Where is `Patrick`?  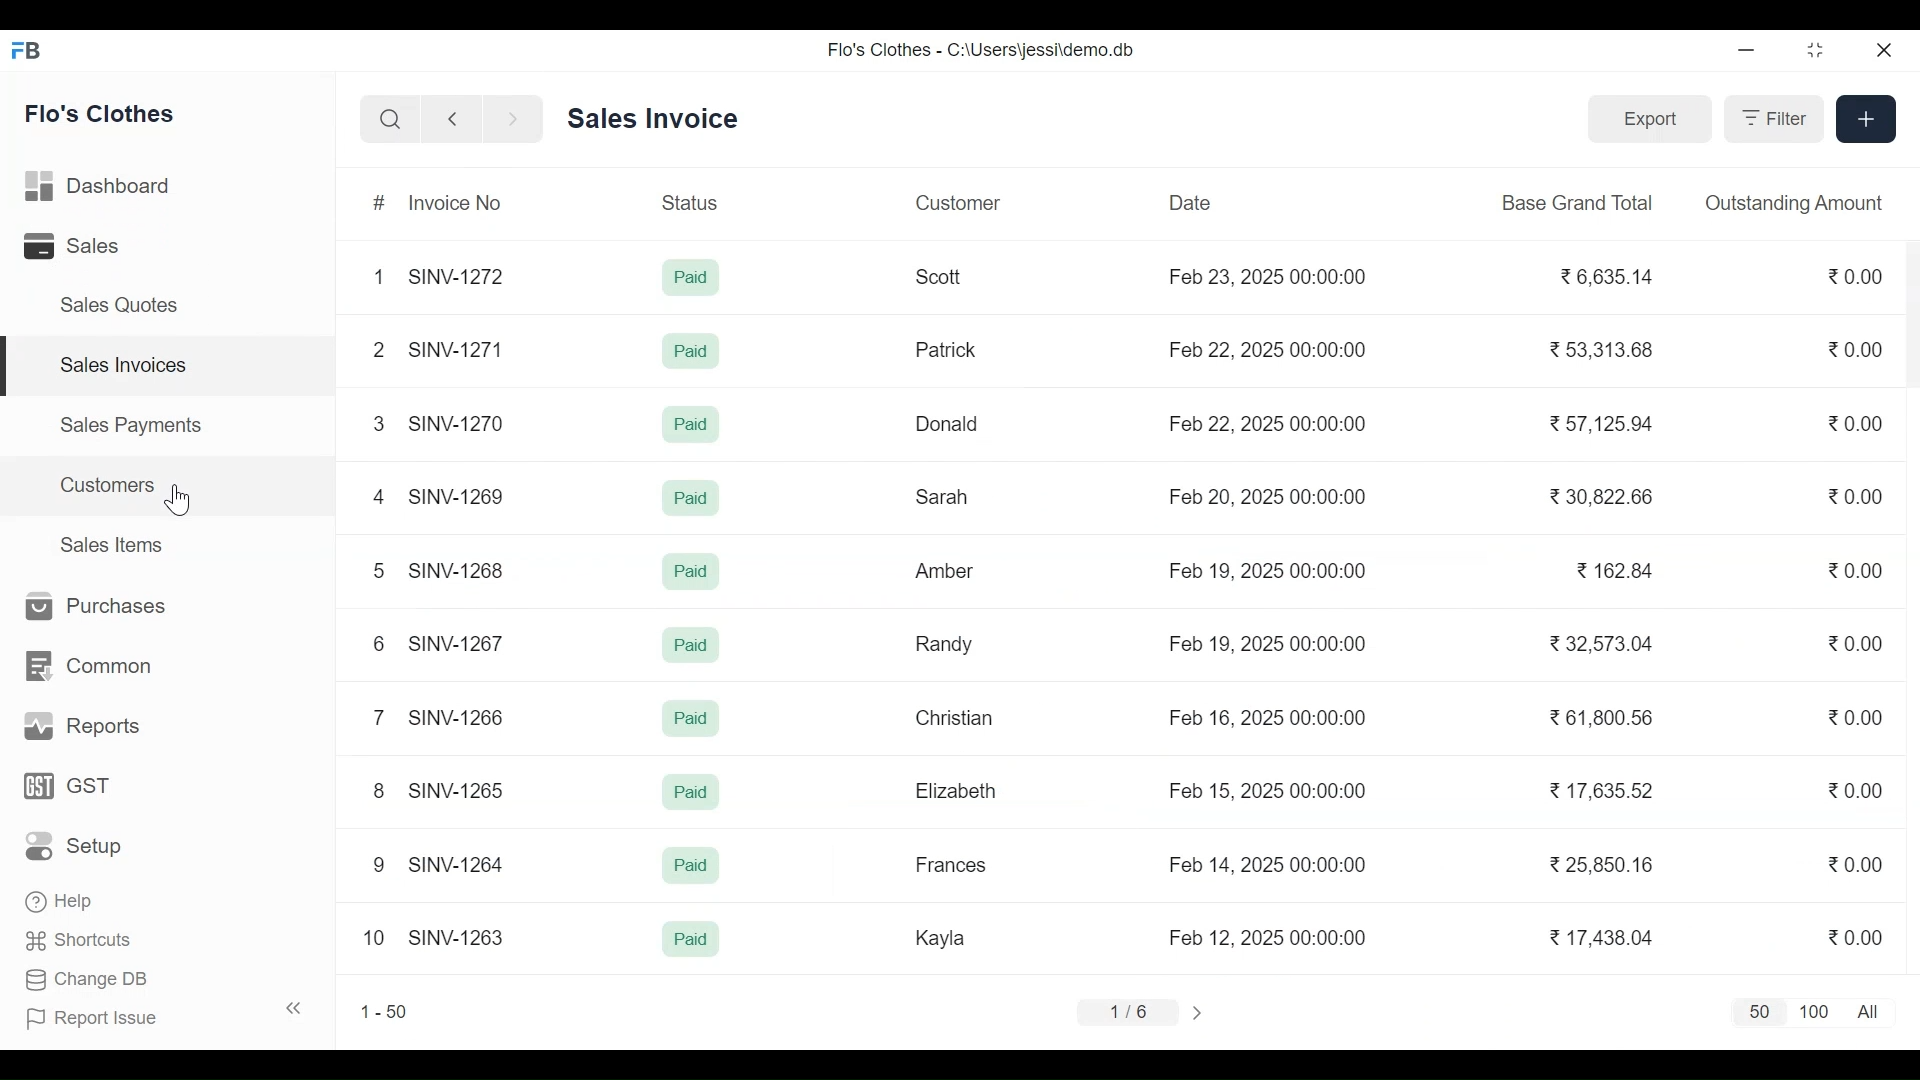 Patrick is located at coordinates (944, 349).